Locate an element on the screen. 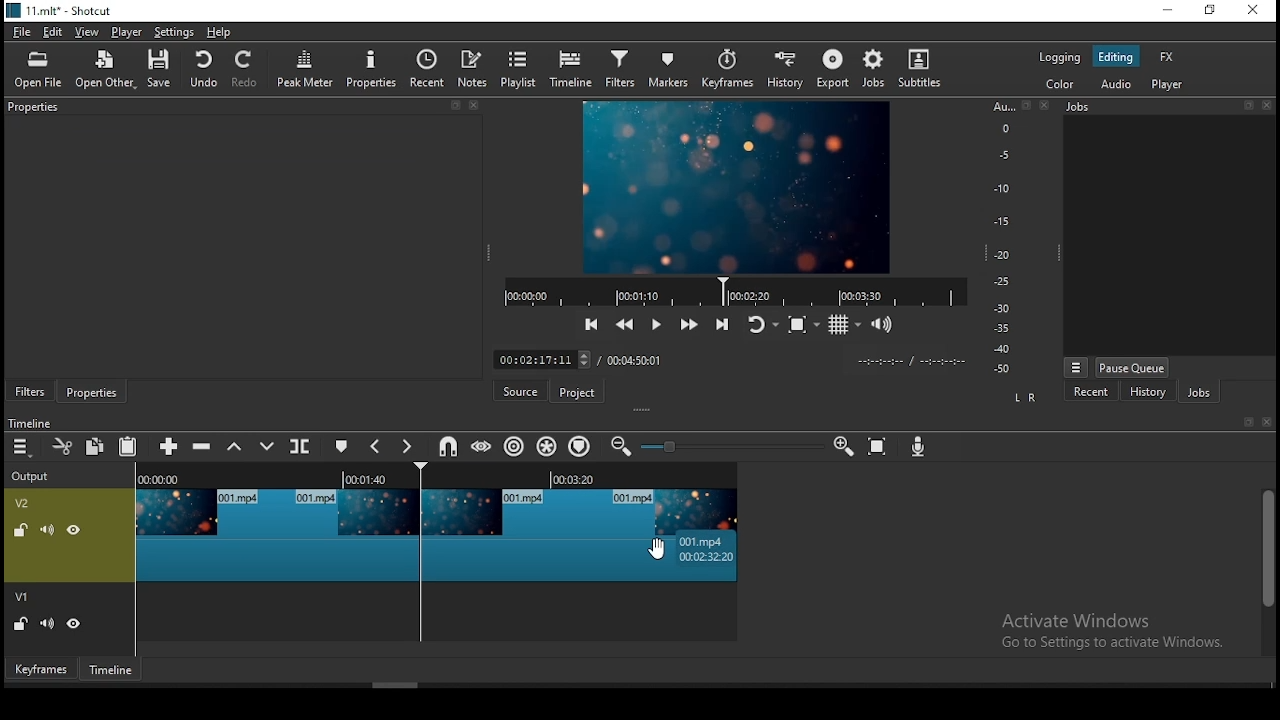 The width and height of the screenshot is (1280, 720). fx is located at coordinates (1170, 58).